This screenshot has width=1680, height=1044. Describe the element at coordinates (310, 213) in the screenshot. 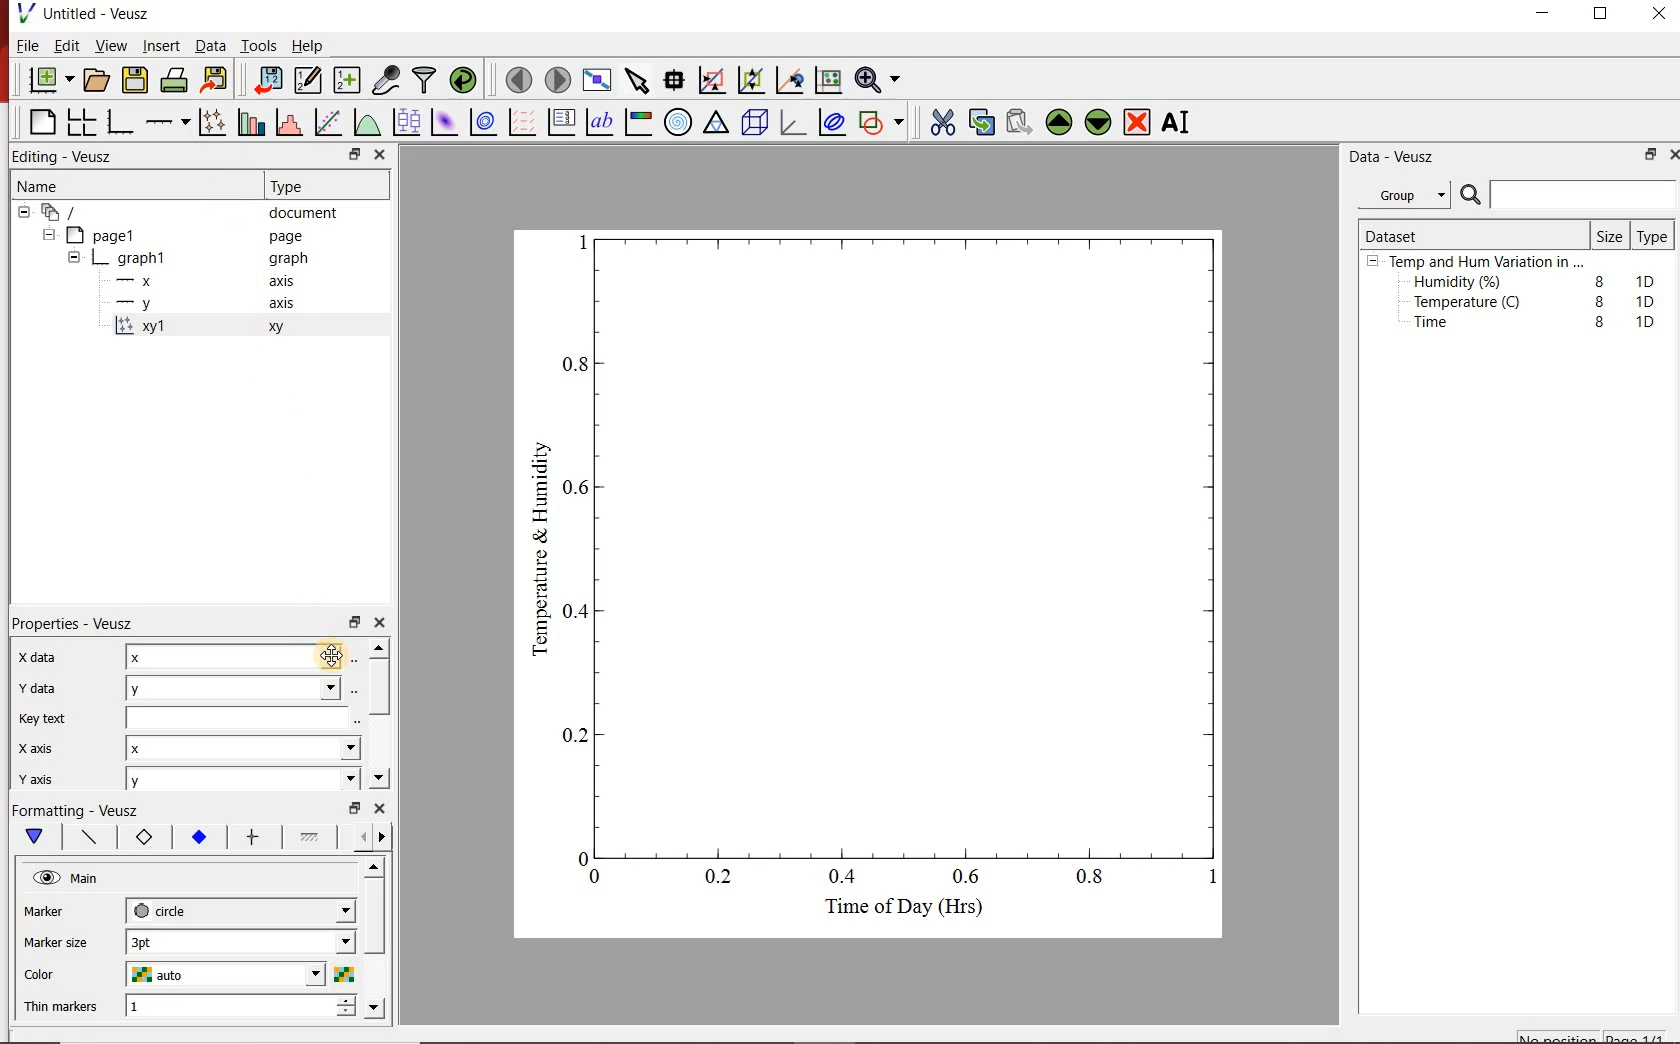

I see `document` at that location.